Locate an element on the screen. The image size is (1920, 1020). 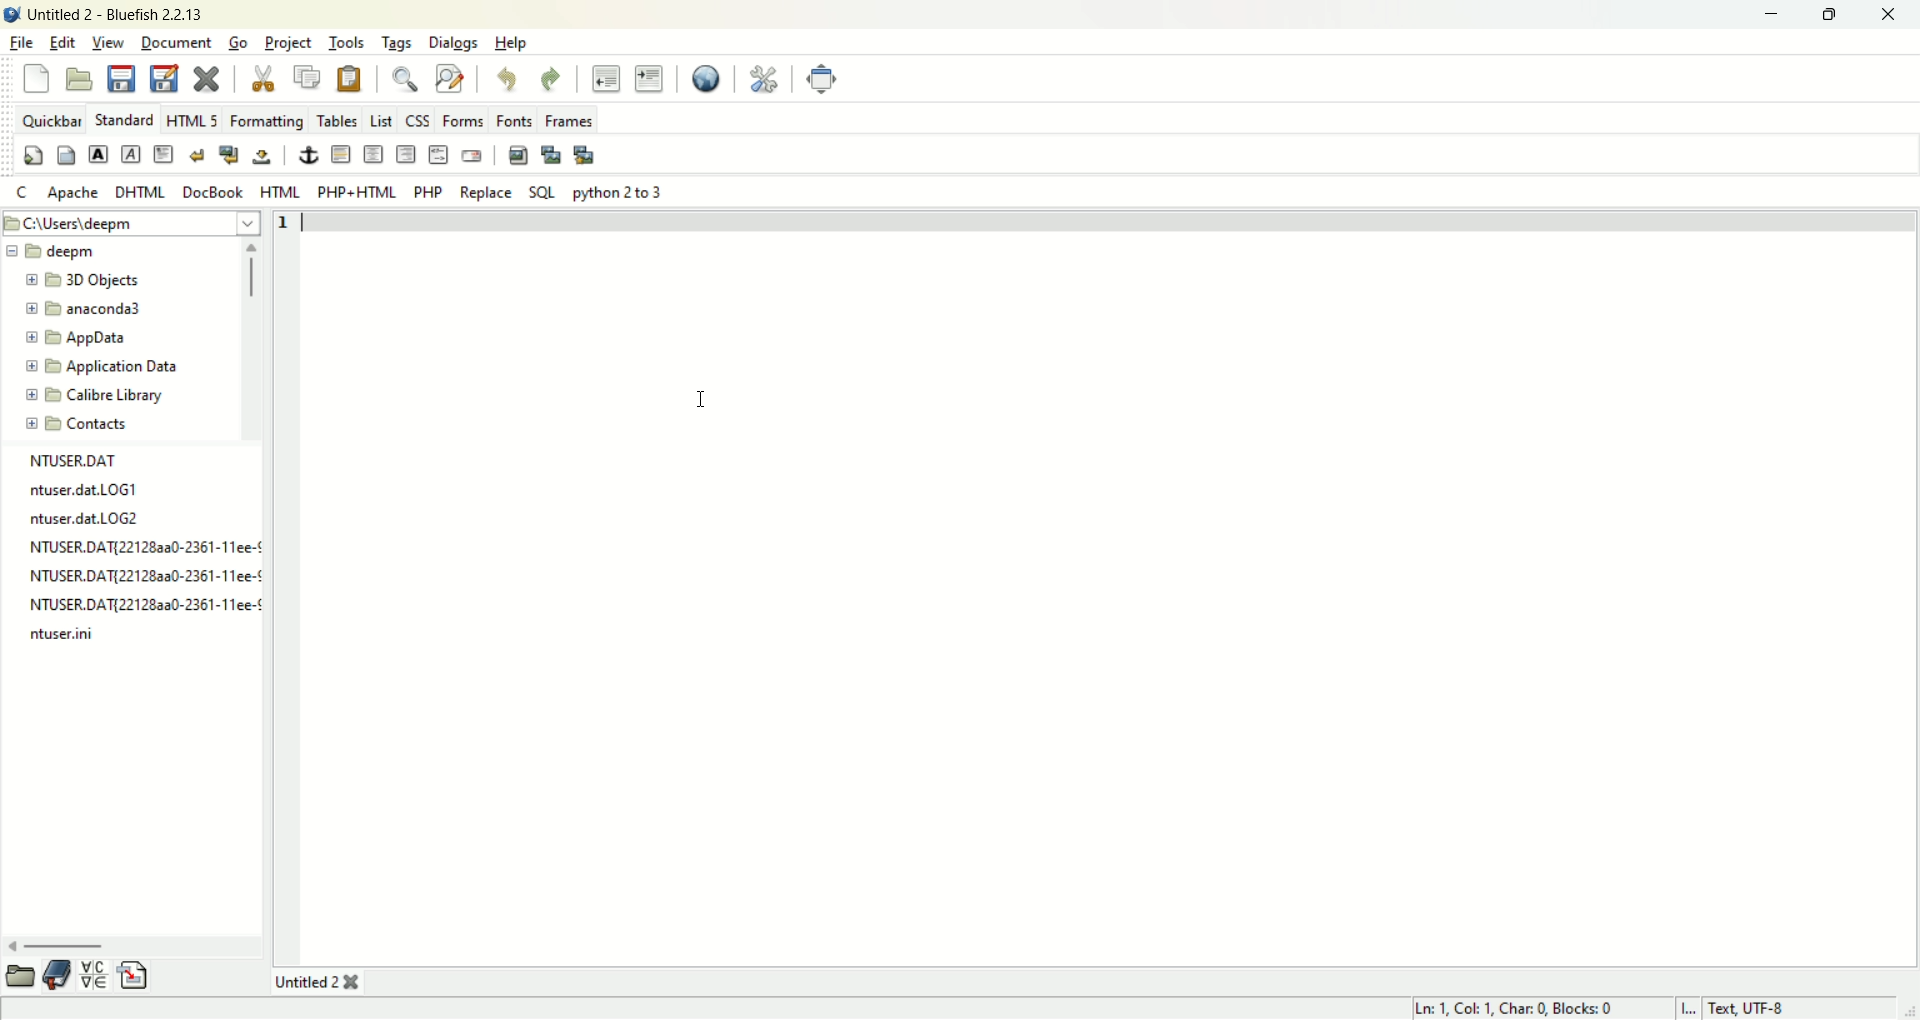
undo is located at coordinates (509, 80).